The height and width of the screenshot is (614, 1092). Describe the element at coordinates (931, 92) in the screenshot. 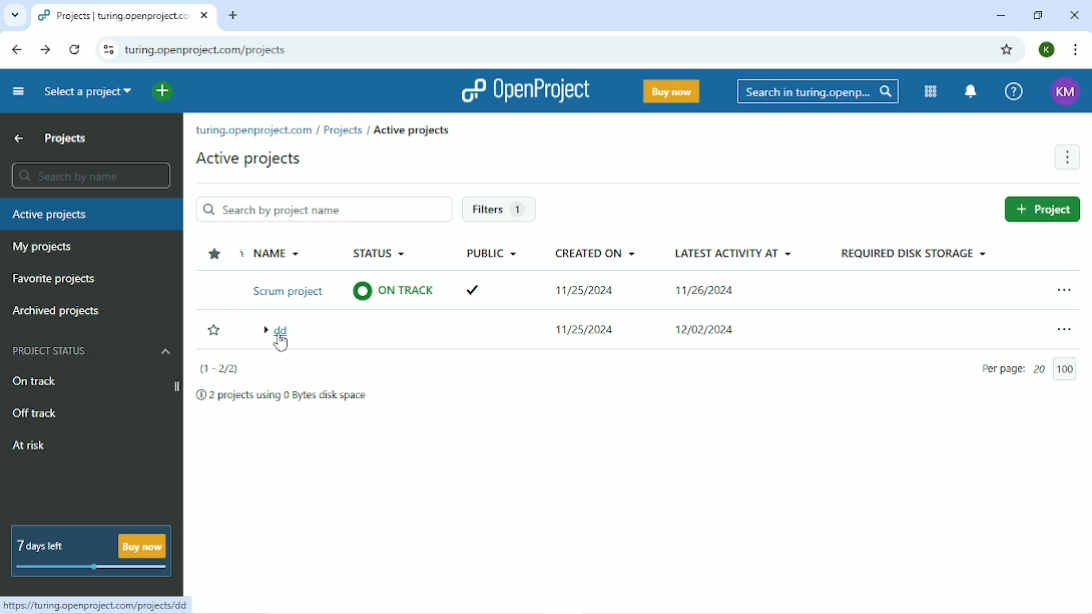

I see `Modules` at that location.